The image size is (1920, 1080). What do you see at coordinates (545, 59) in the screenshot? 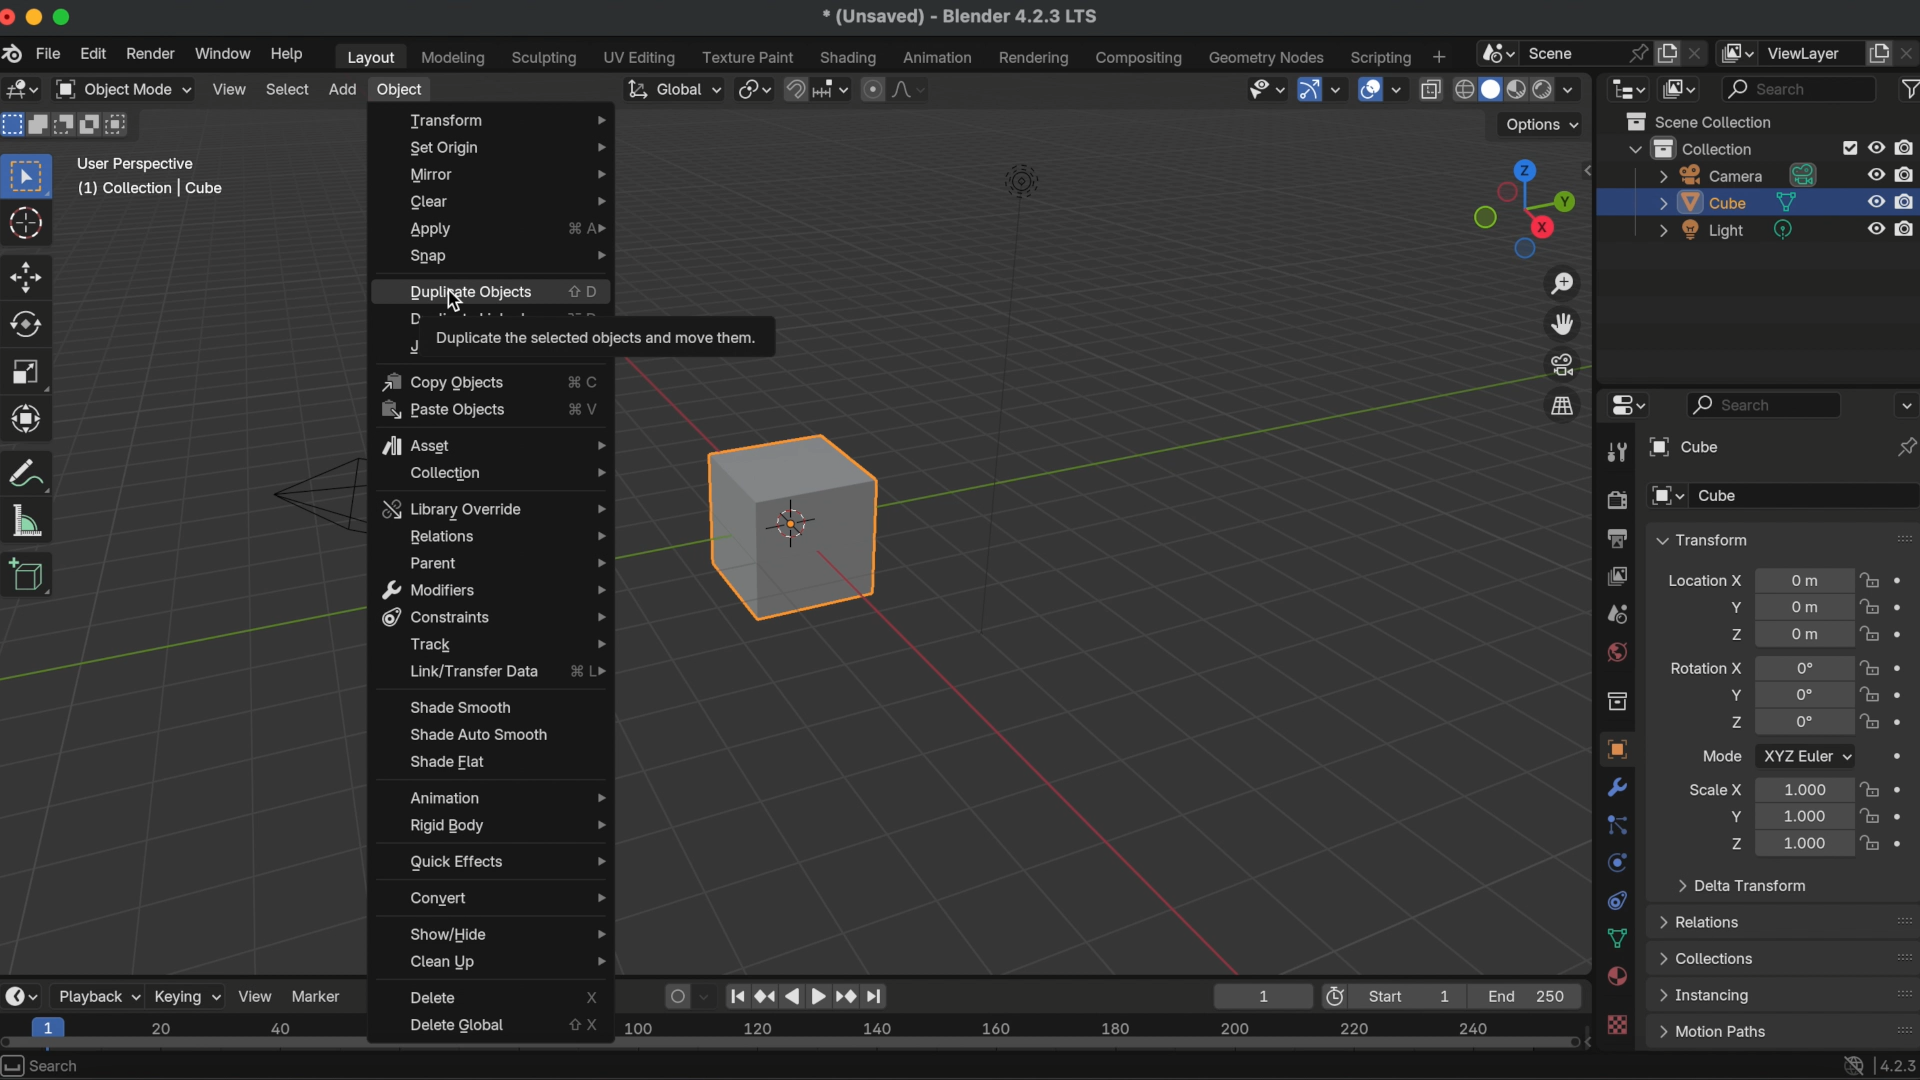
I see `sculpting` at bounding box center [545, 59].